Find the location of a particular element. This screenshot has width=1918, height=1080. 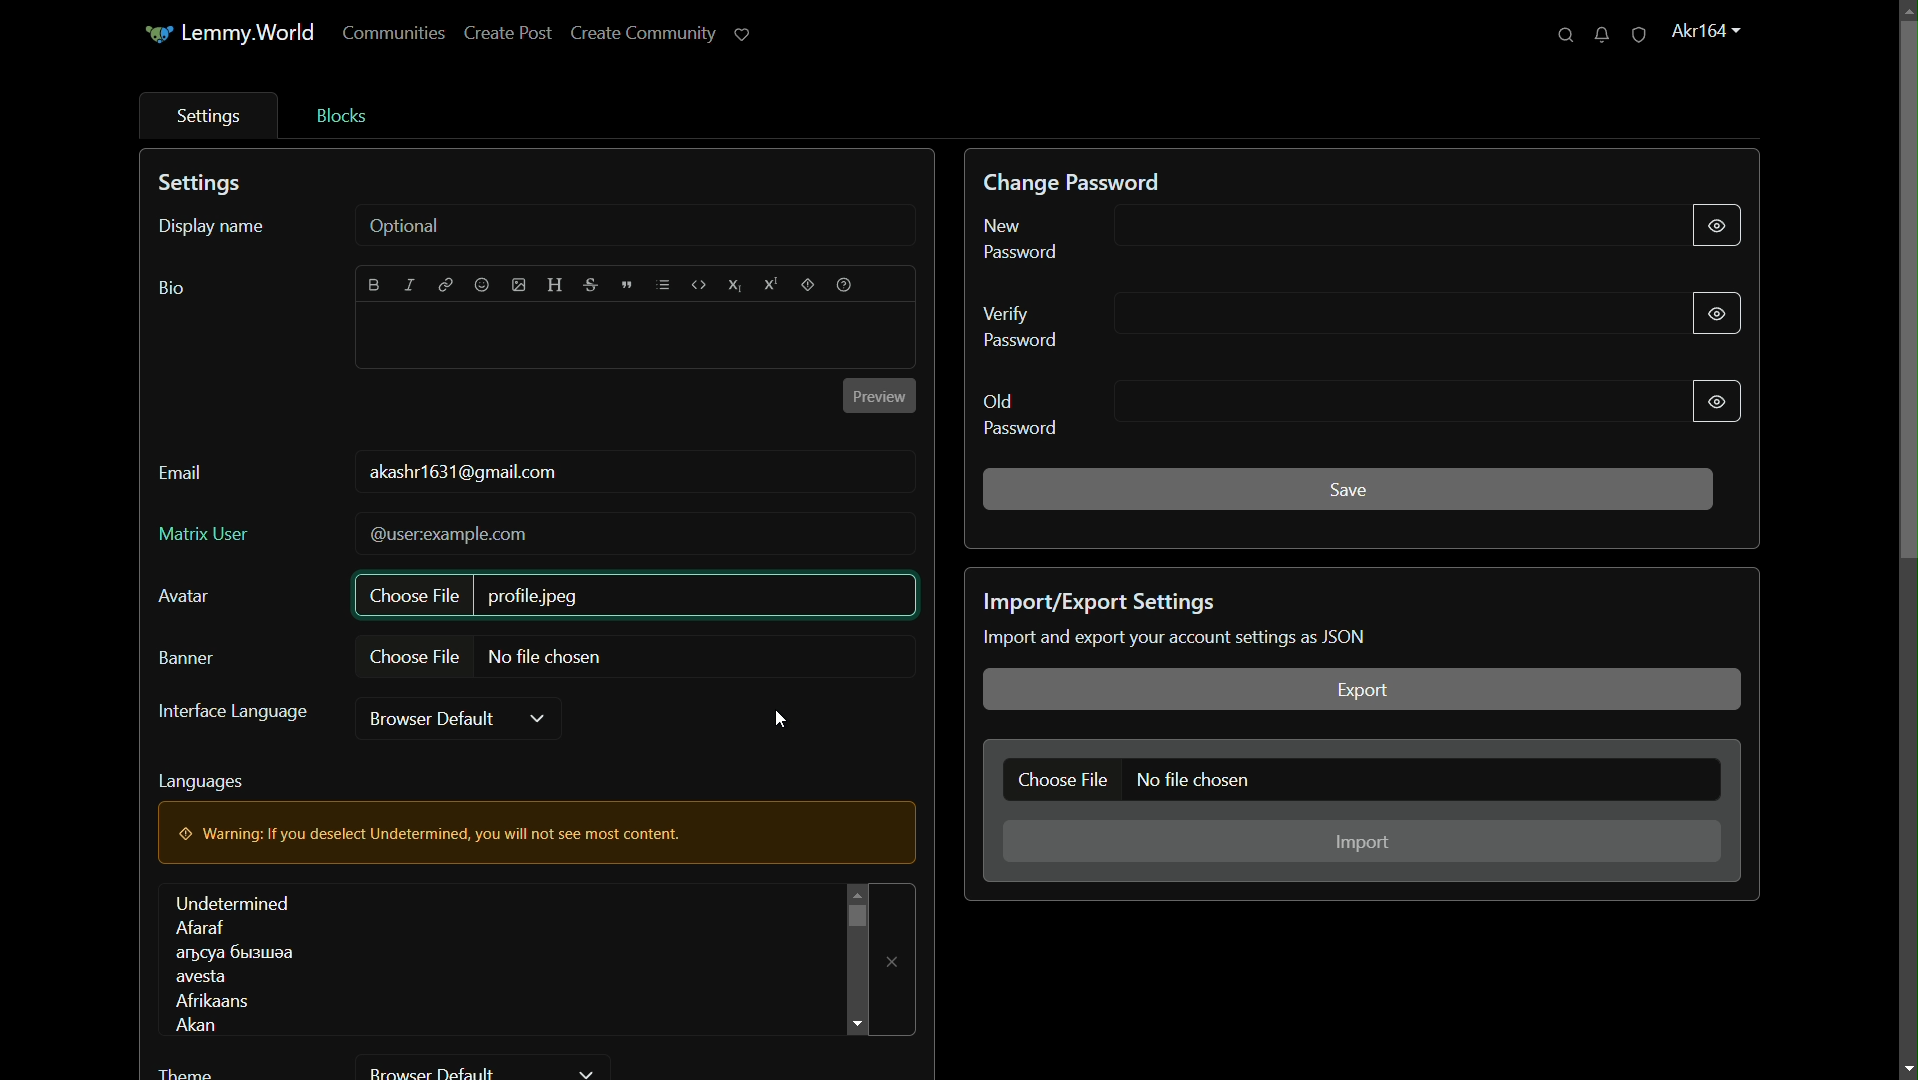

languages is located at coordinates (237, 963).